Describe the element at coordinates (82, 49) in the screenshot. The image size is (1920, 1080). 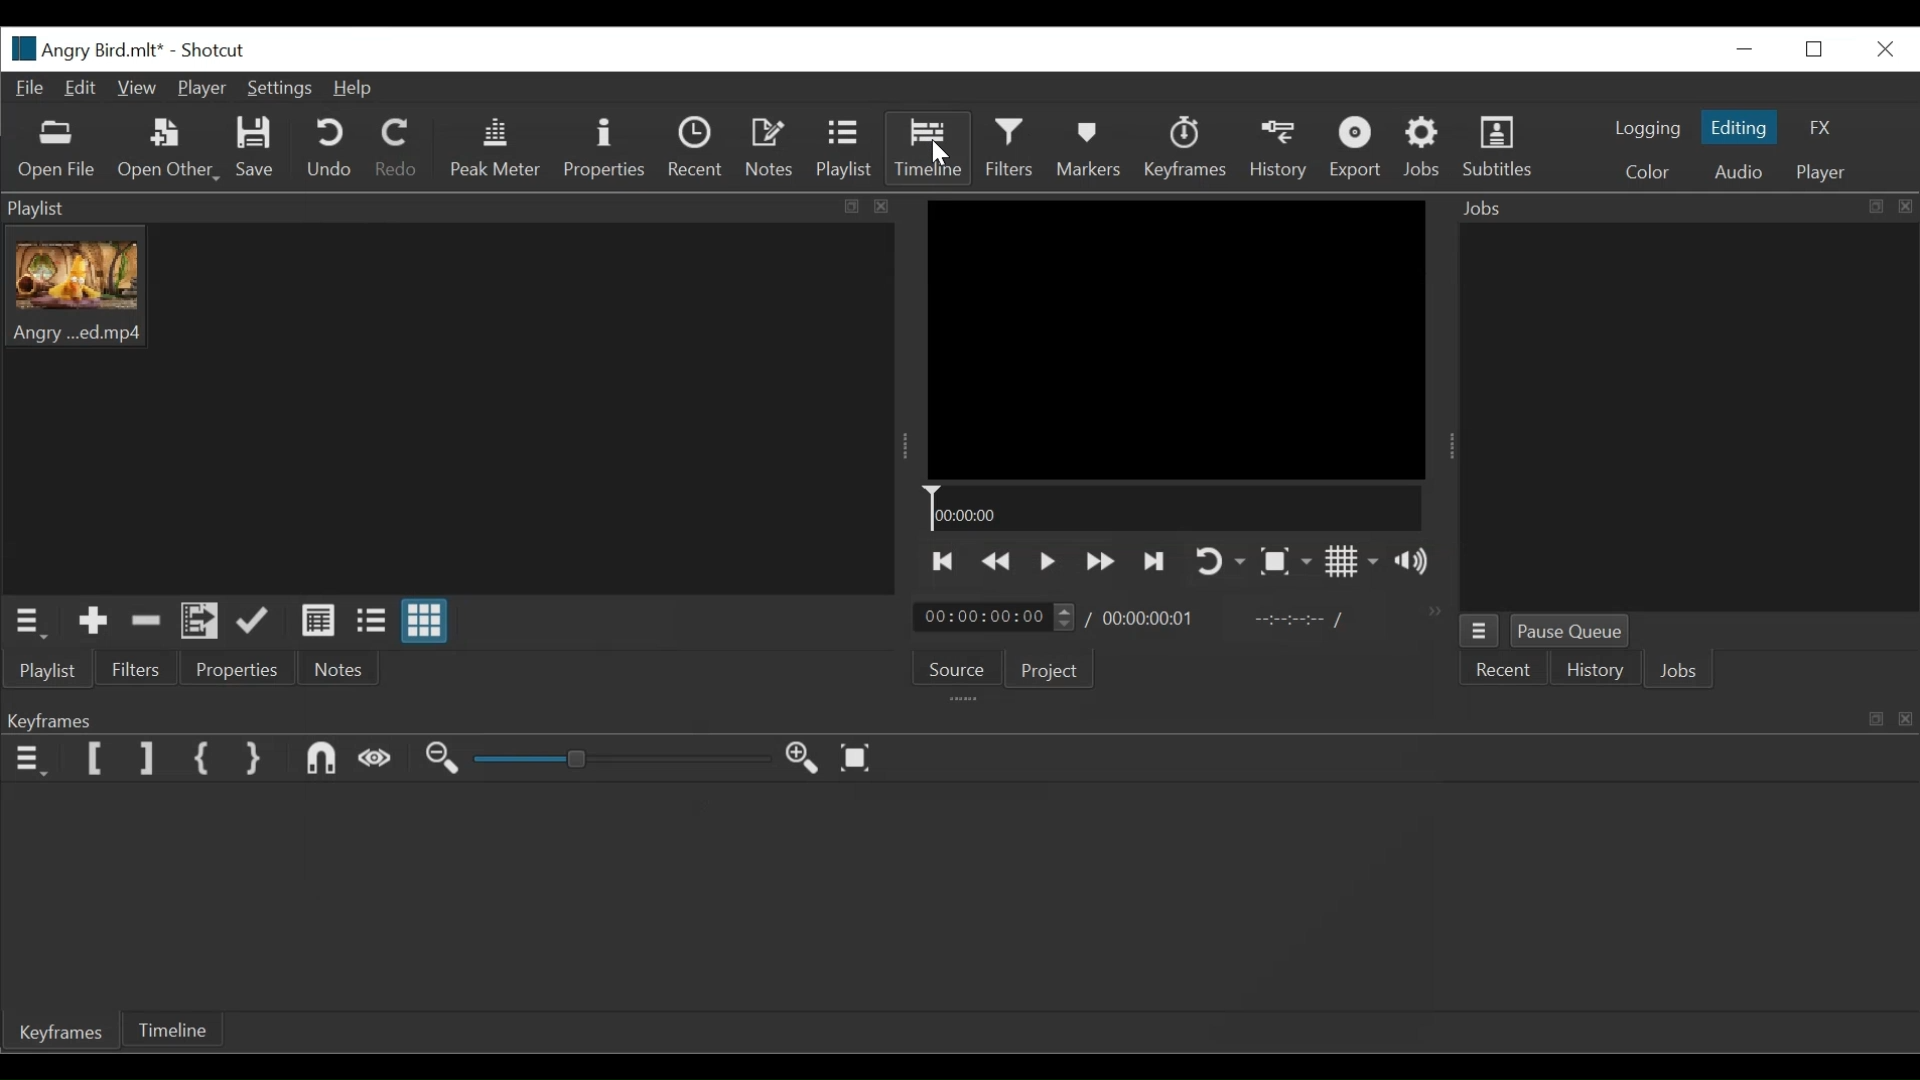
I see `File name` at that location.